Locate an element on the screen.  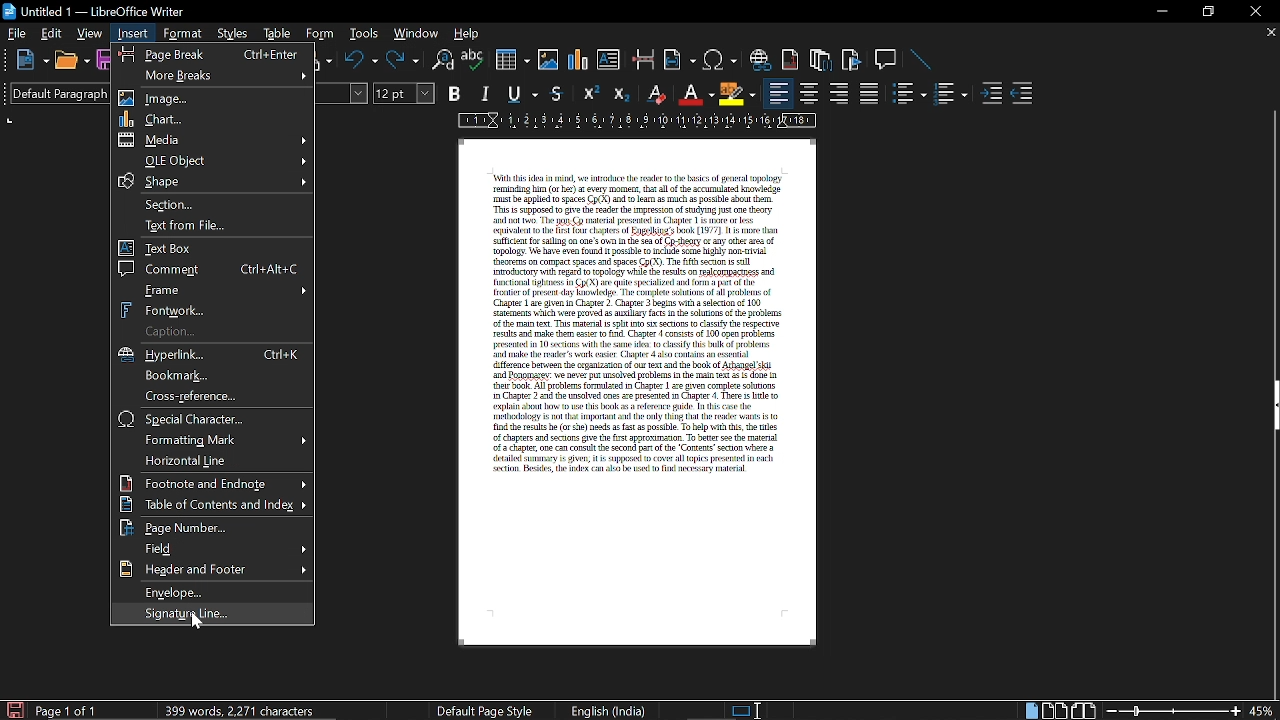
text color is located at coordinates (698, 94).